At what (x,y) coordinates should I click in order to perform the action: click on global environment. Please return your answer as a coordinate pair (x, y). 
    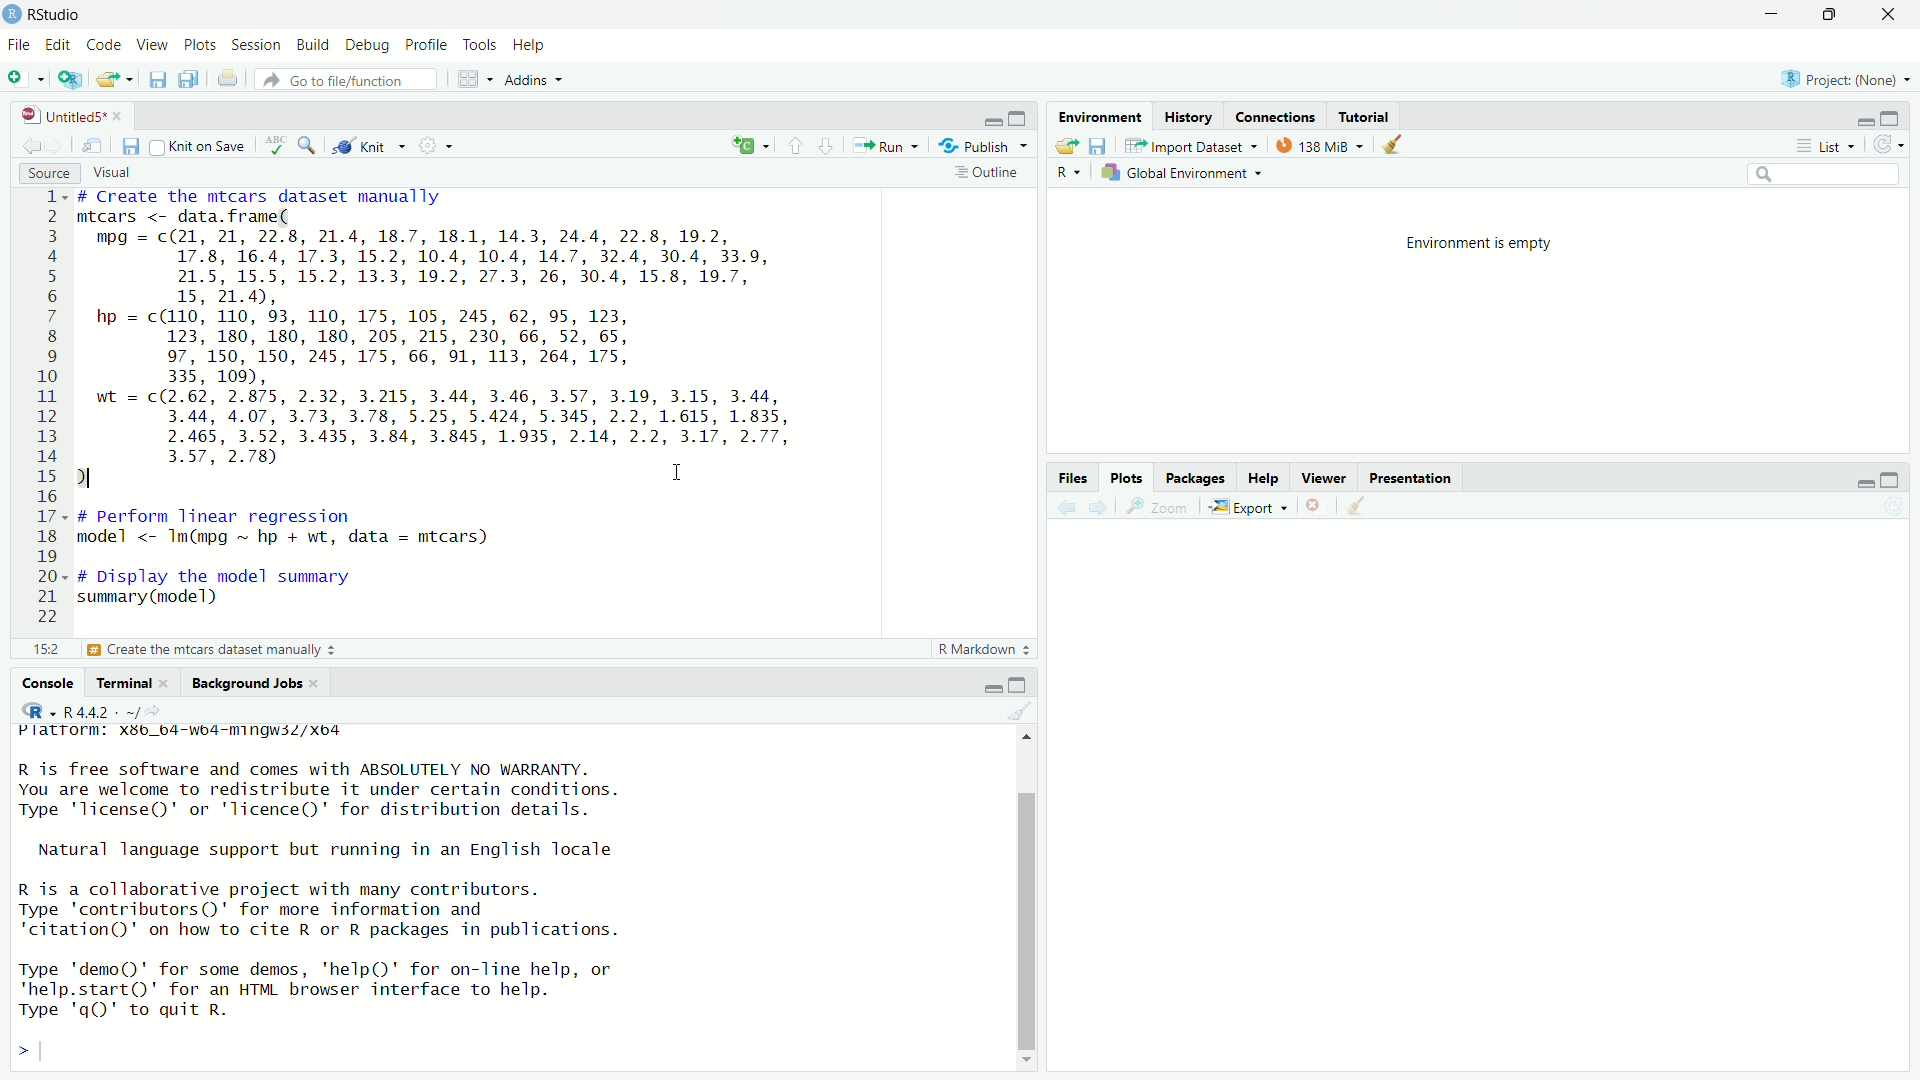
    Looking at the image, I should click on (1180, 173).